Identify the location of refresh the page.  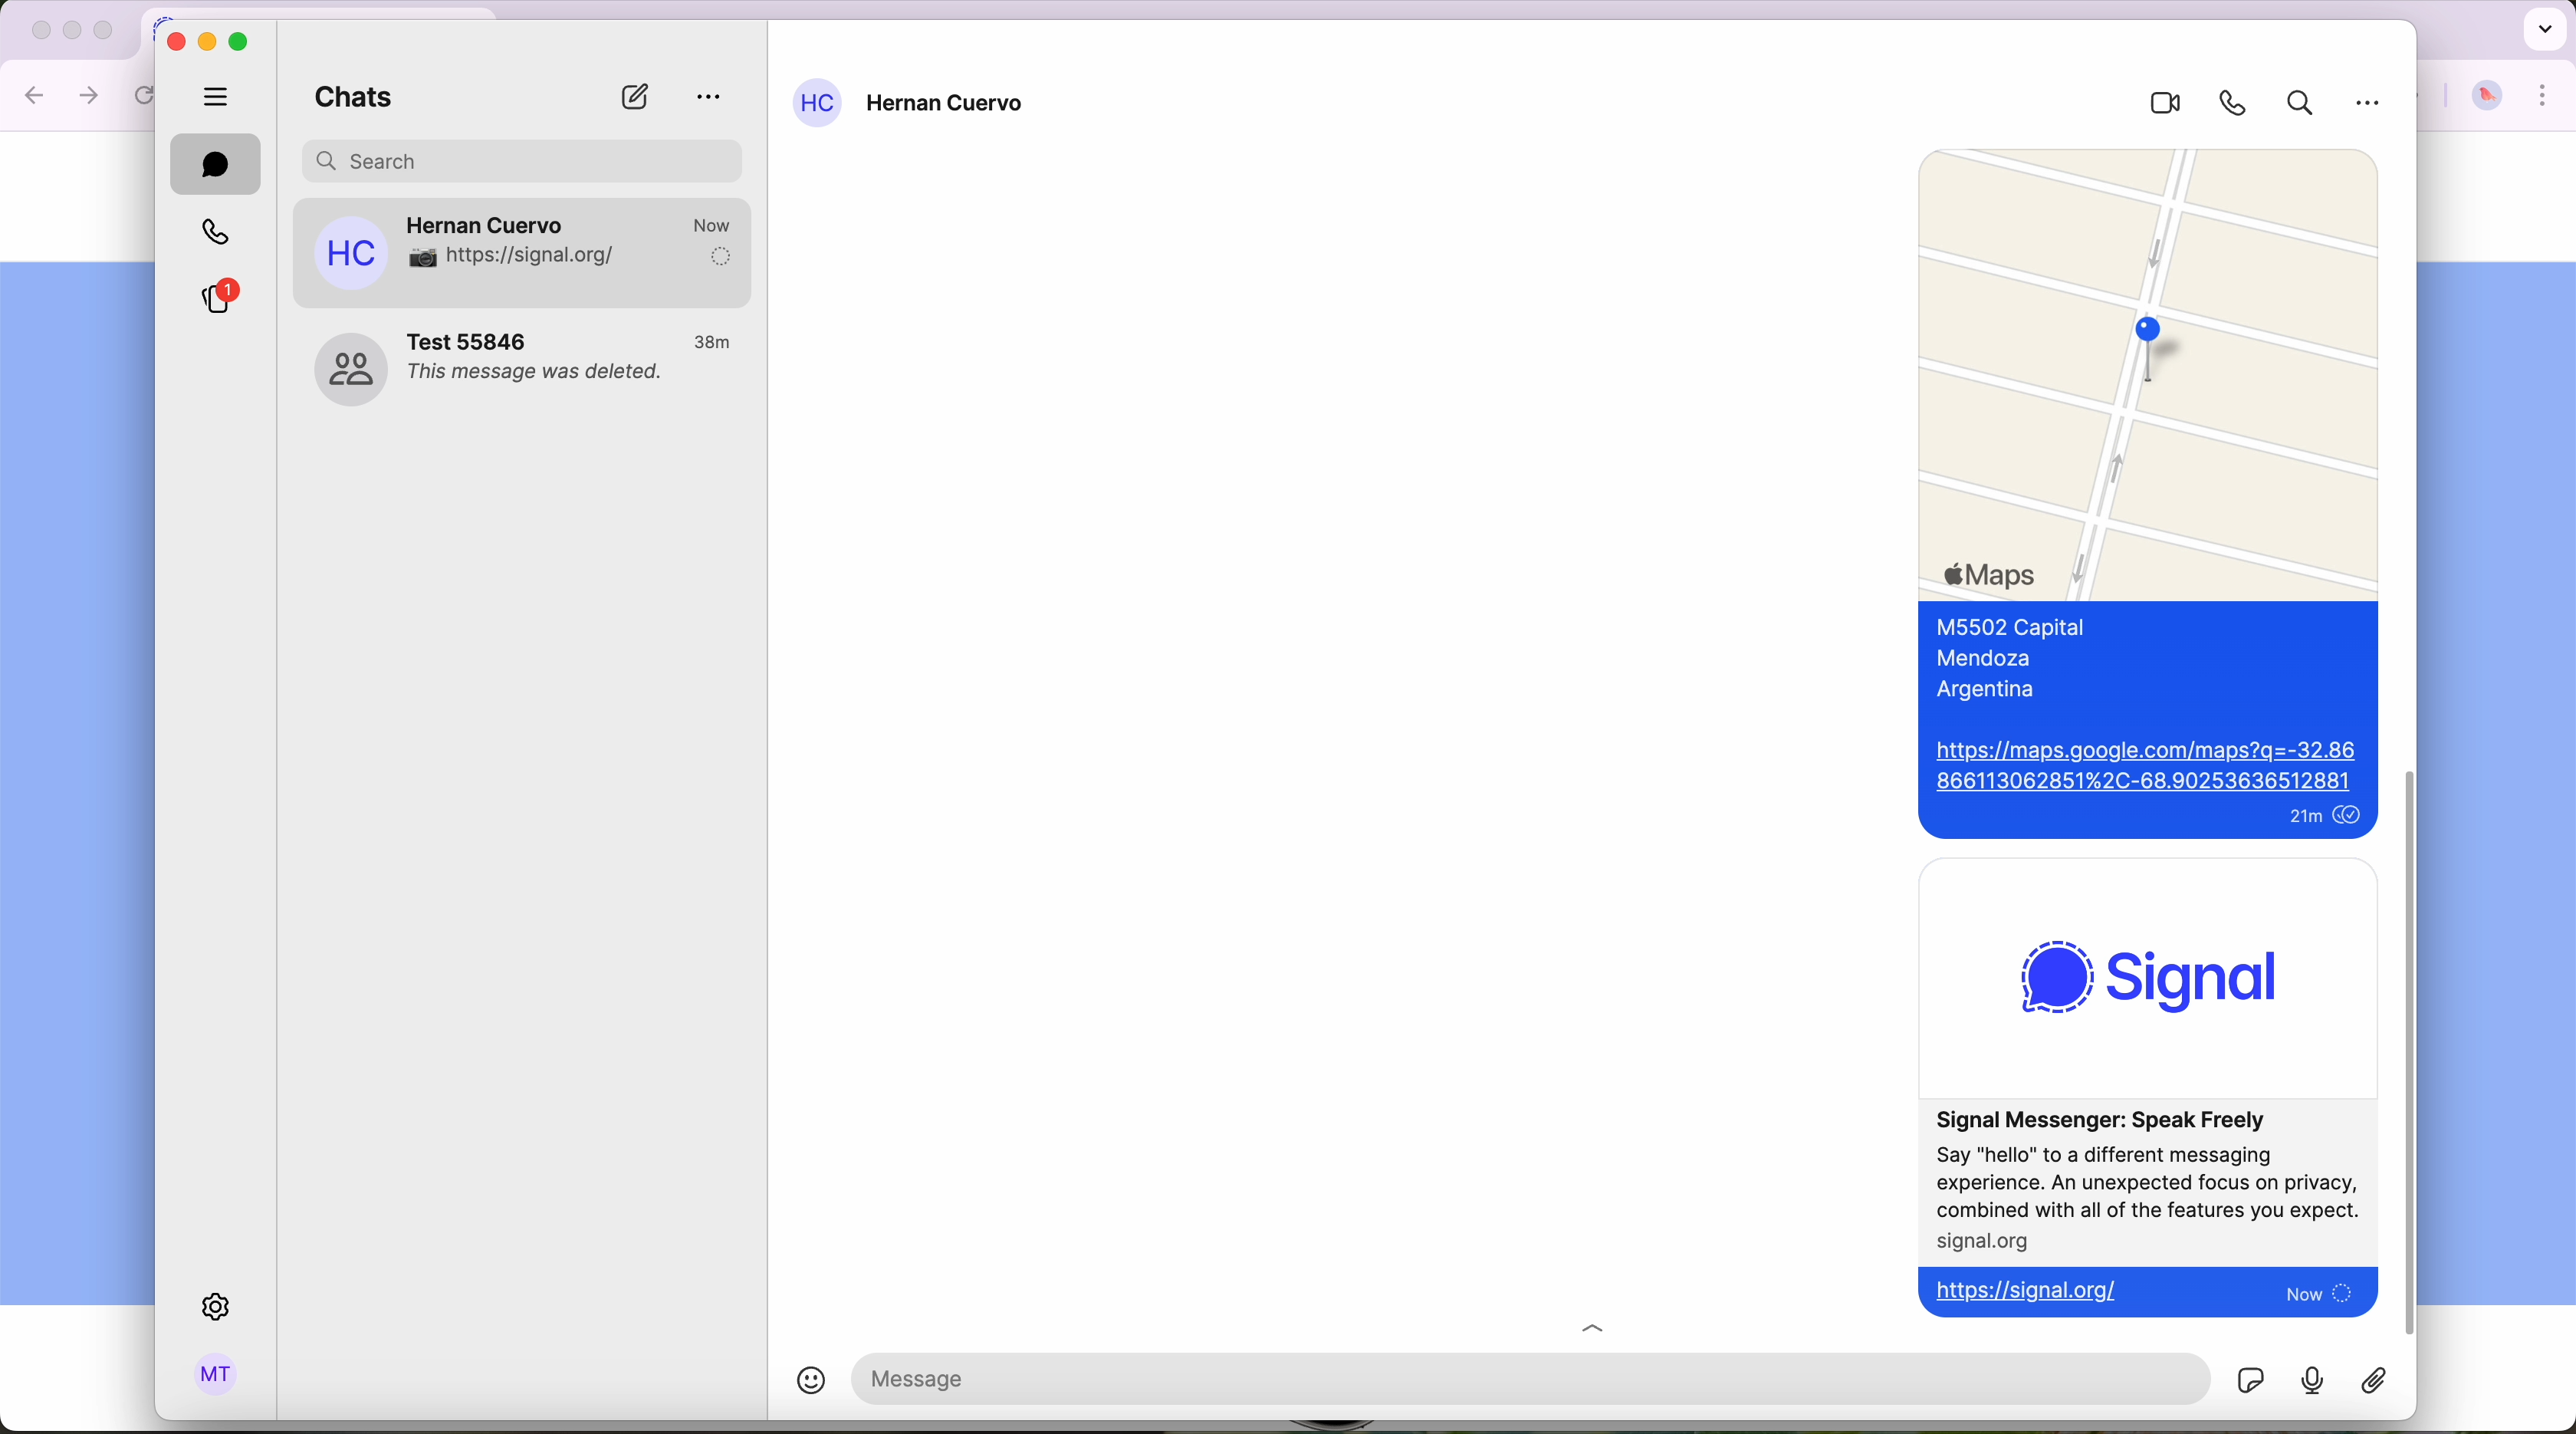
(148, 95).